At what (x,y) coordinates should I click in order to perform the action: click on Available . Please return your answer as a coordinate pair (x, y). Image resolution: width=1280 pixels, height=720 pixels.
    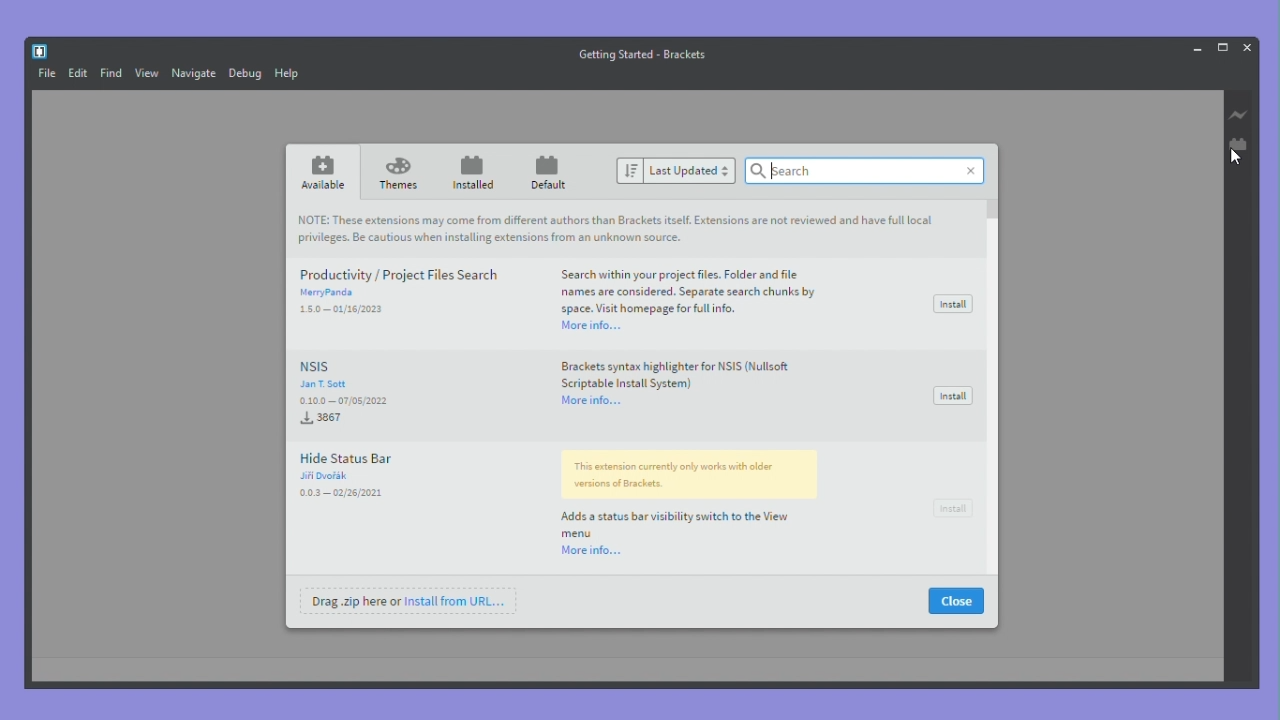
    Looking at the image, I should click on (324, 173).